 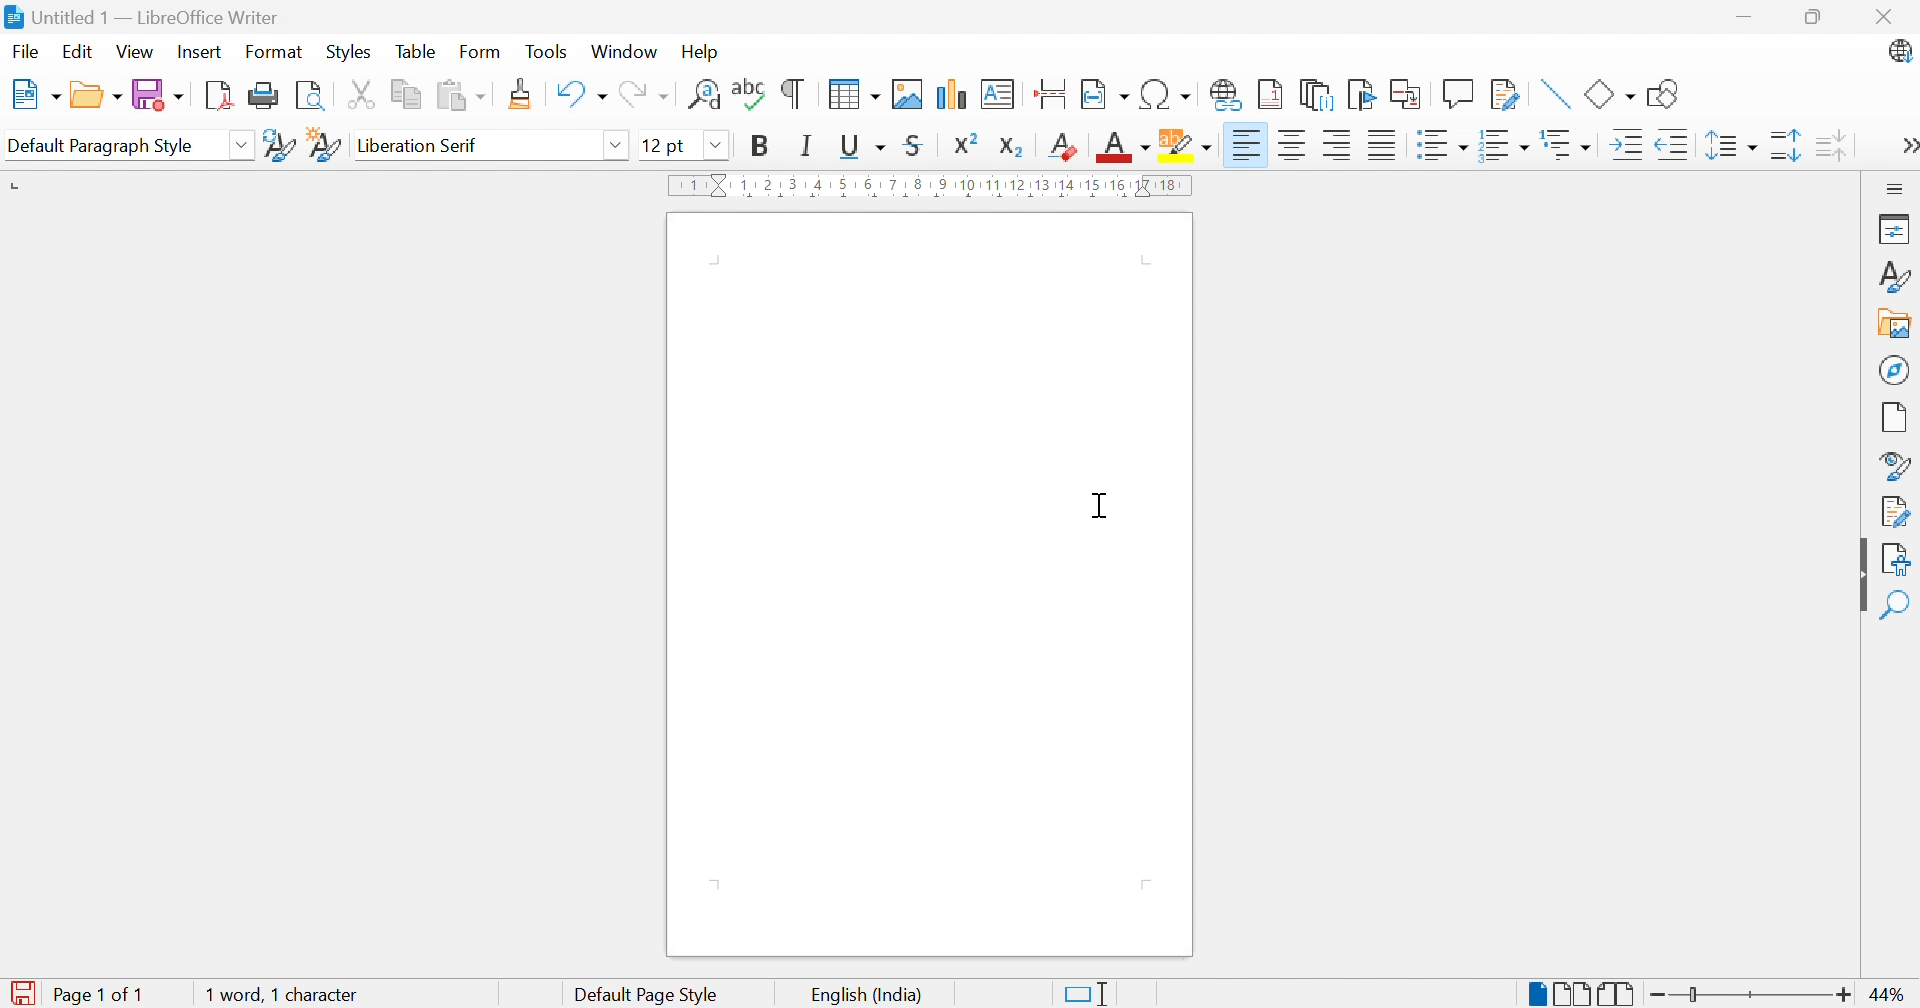 What do you see at coordinates (1895, 417) in the screenshot?
I see `Page` at bounding box center [1895, 417].